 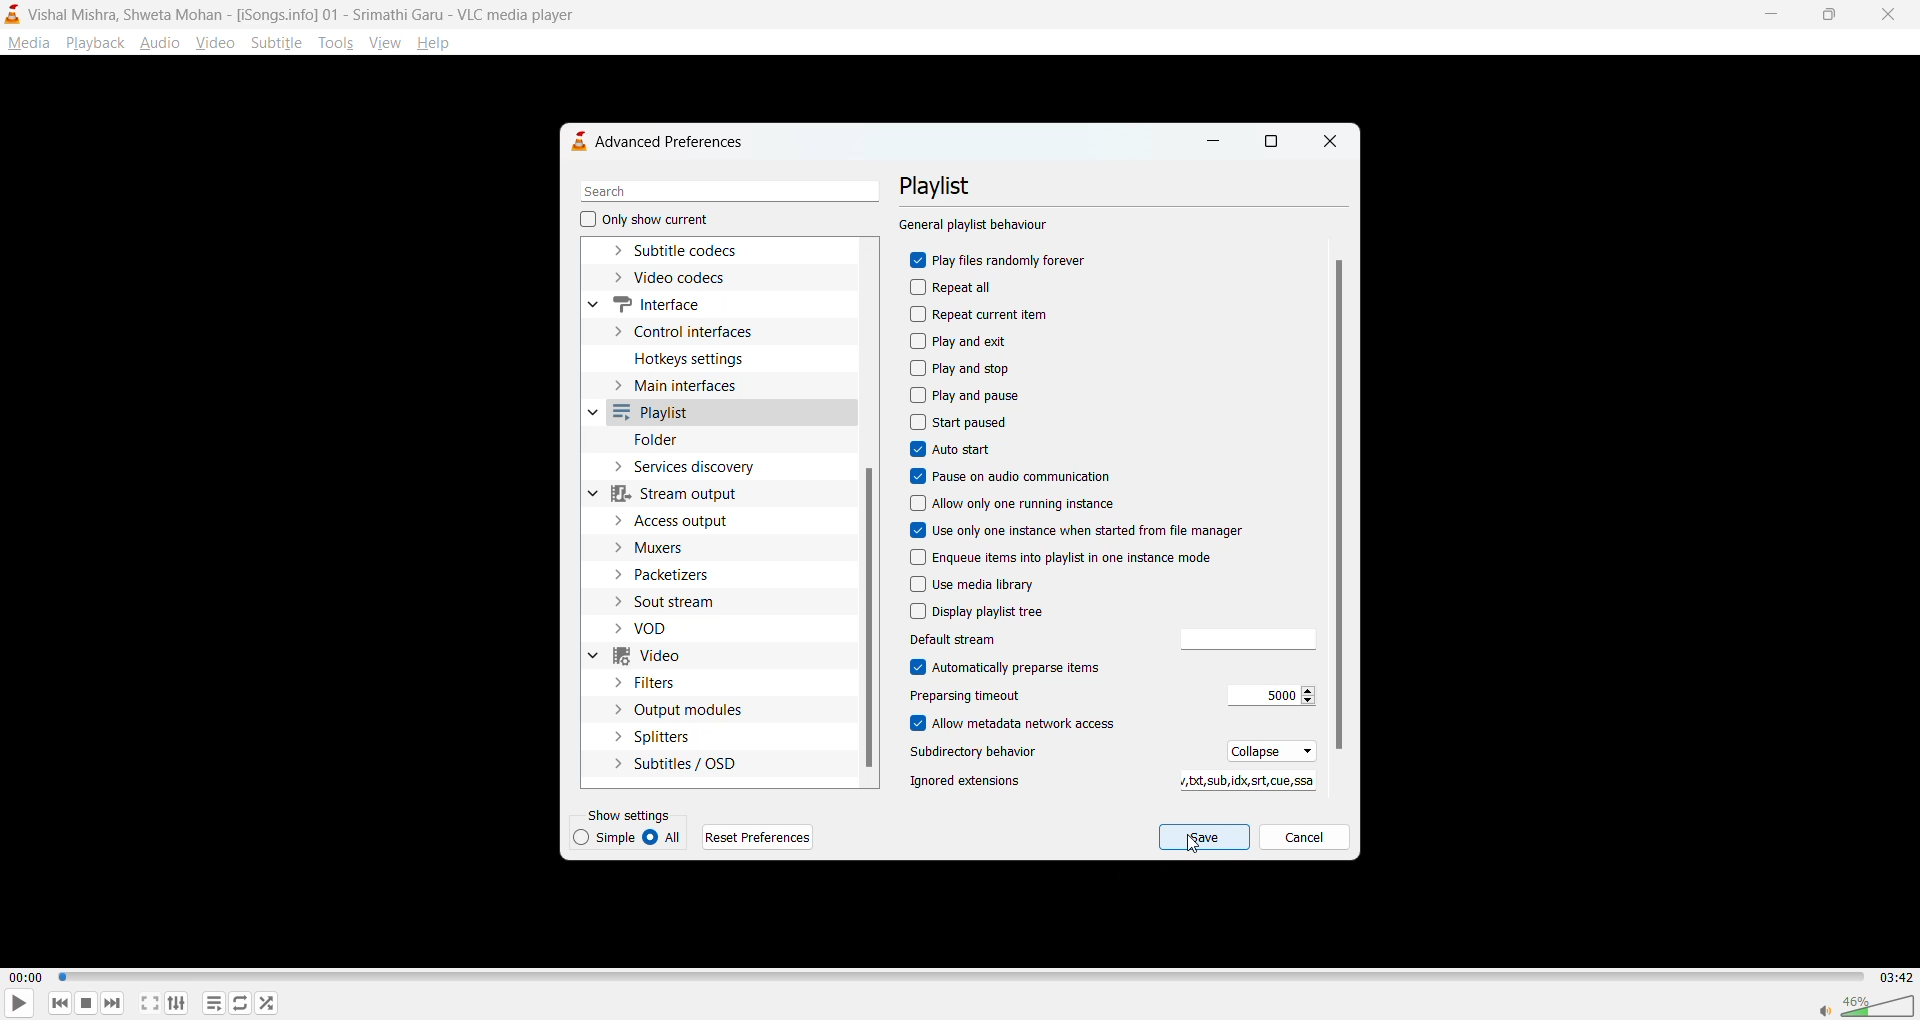 What do you see at coordinates (277, 42) in the screenshot?
I see `subtitle` at bounding box center [277, 42].